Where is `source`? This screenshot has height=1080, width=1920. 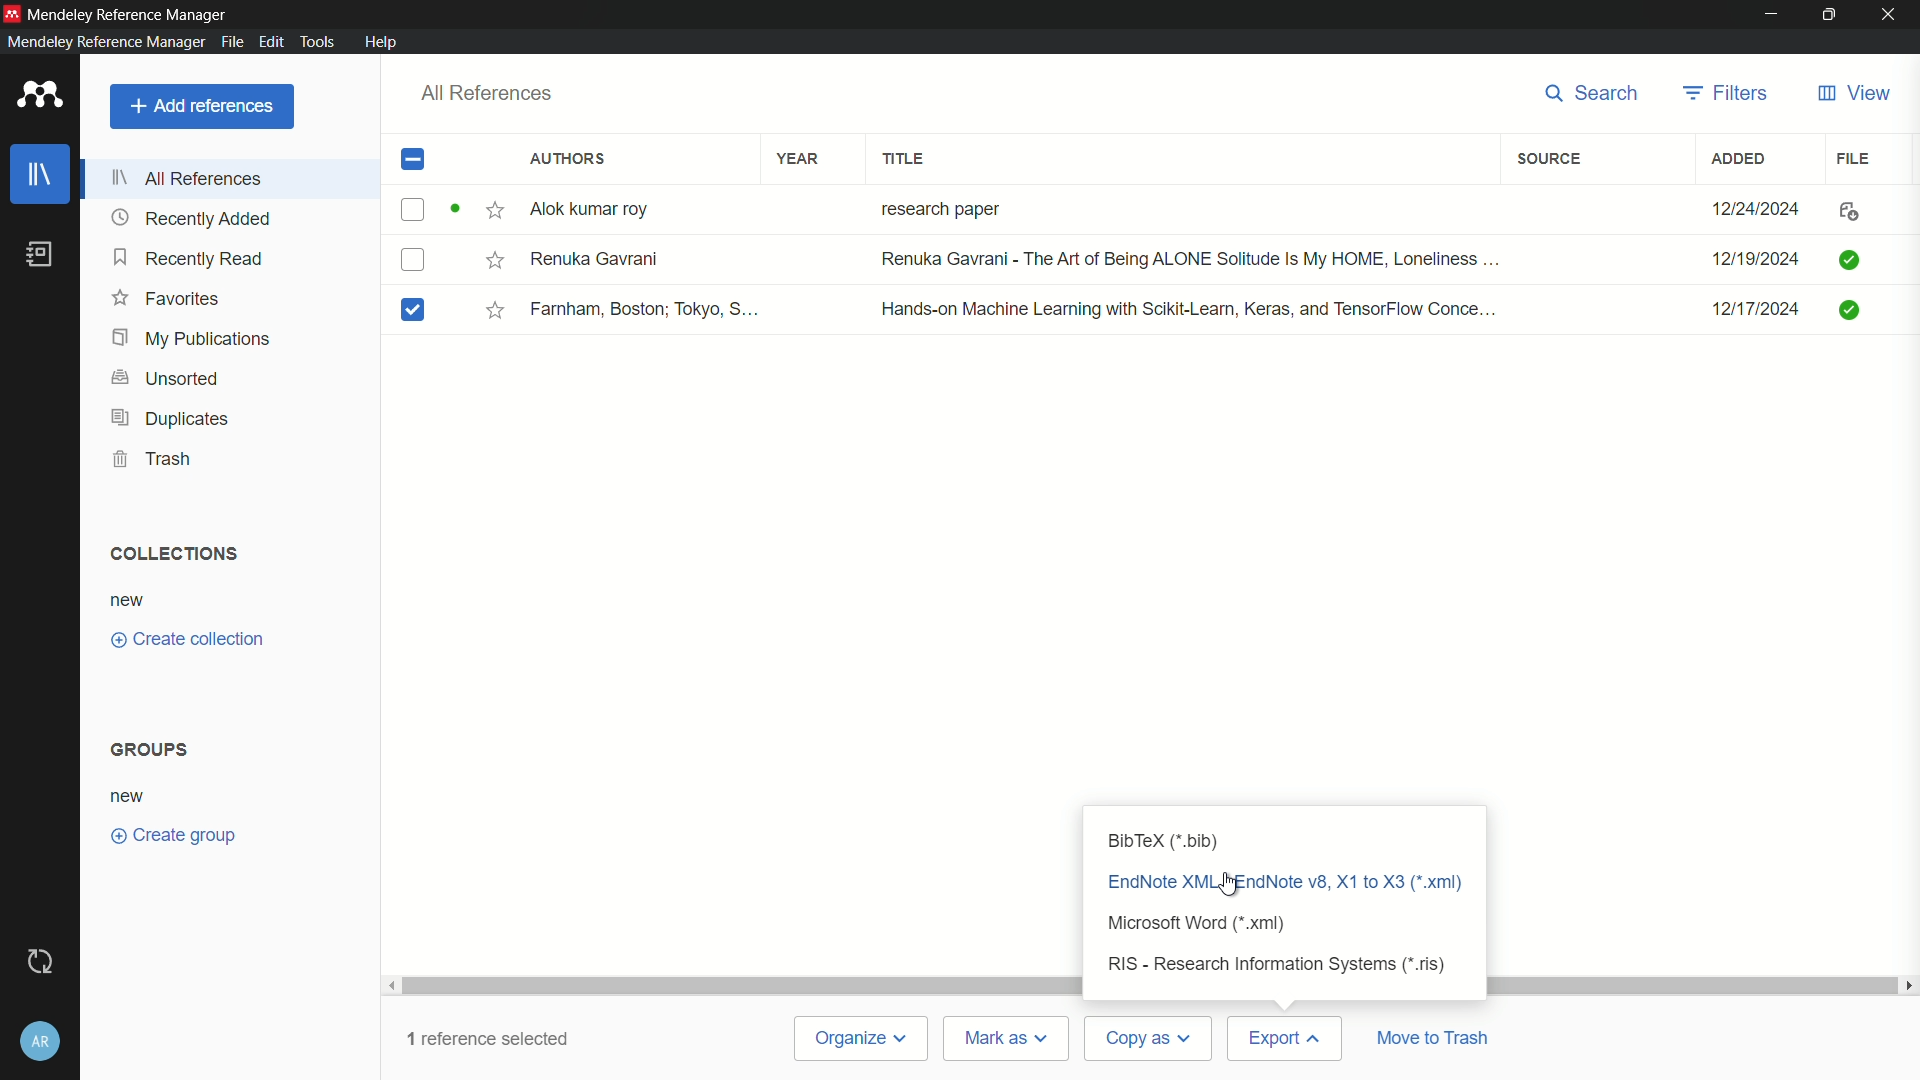 source is located at coordinates (1552, 159).